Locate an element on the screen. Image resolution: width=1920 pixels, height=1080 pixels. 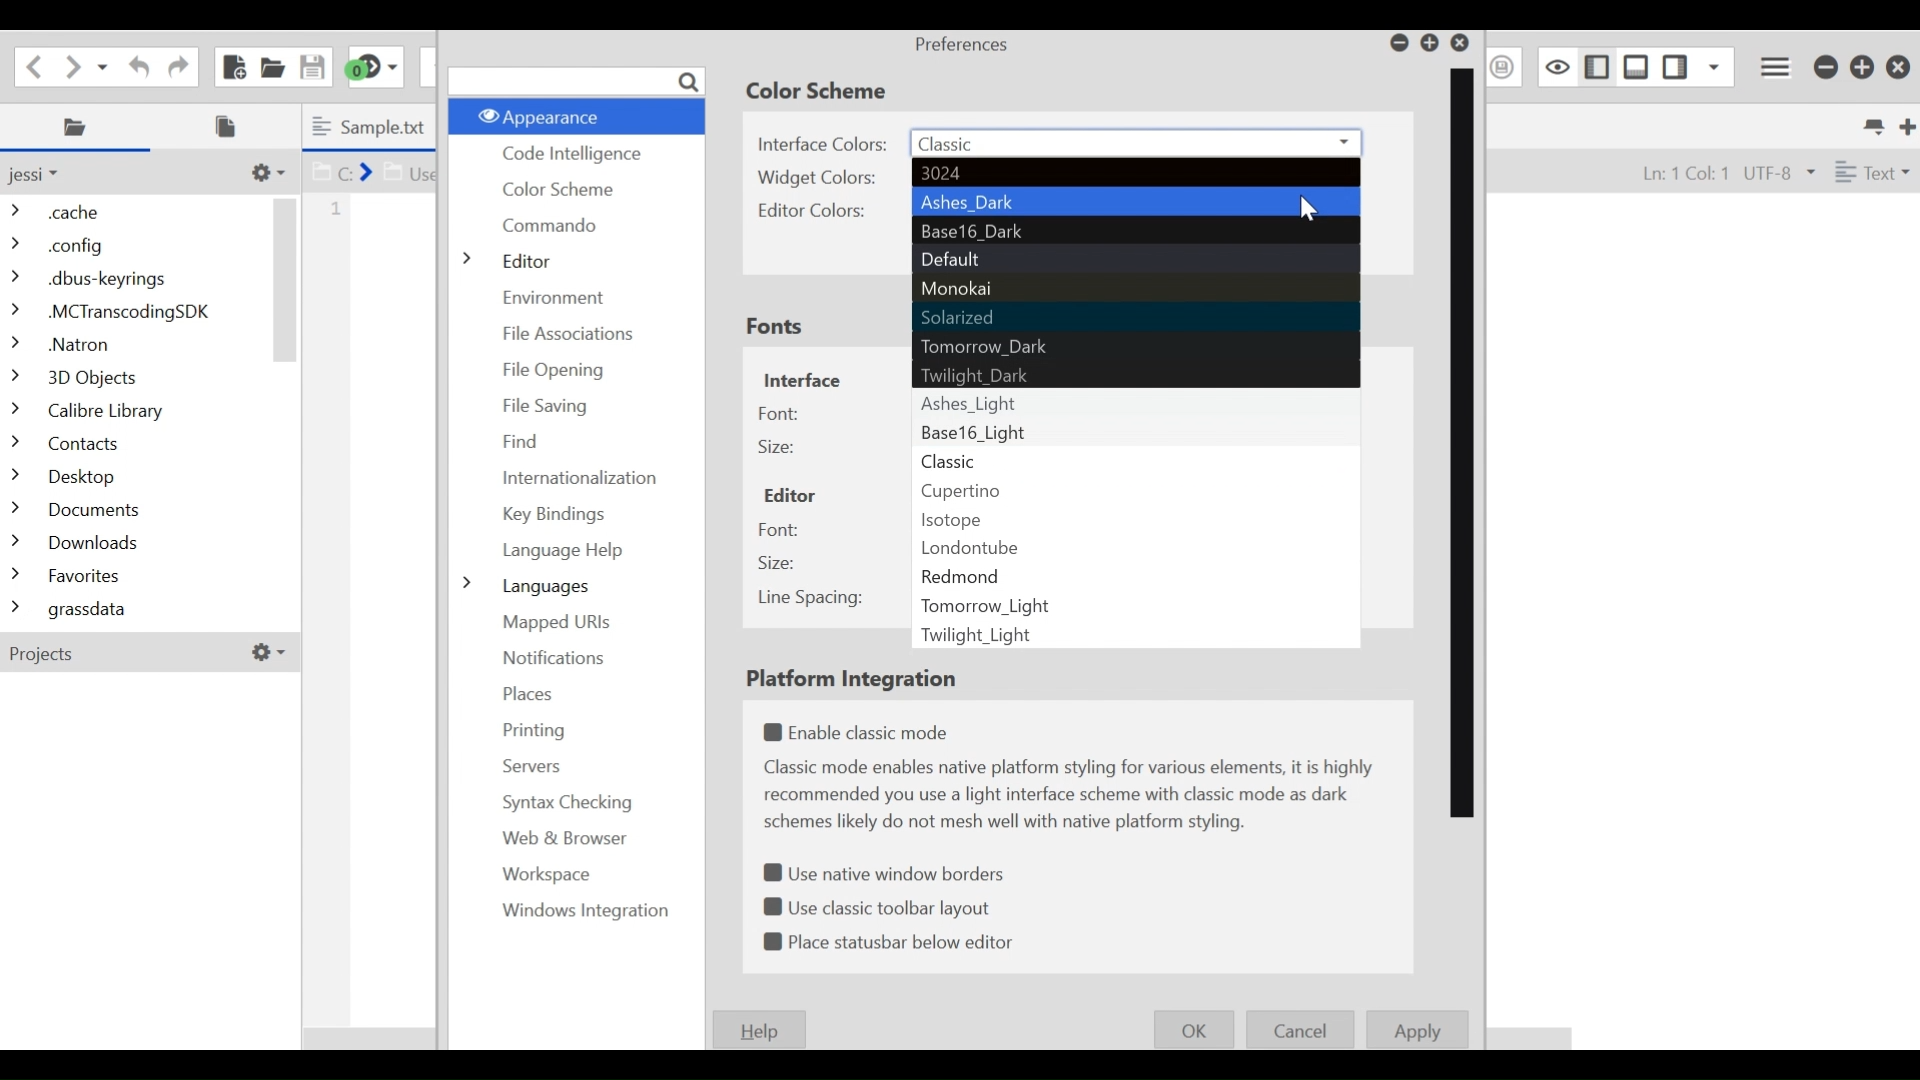
(un)select Place status bar below editor is located at coordinates (892, 943).